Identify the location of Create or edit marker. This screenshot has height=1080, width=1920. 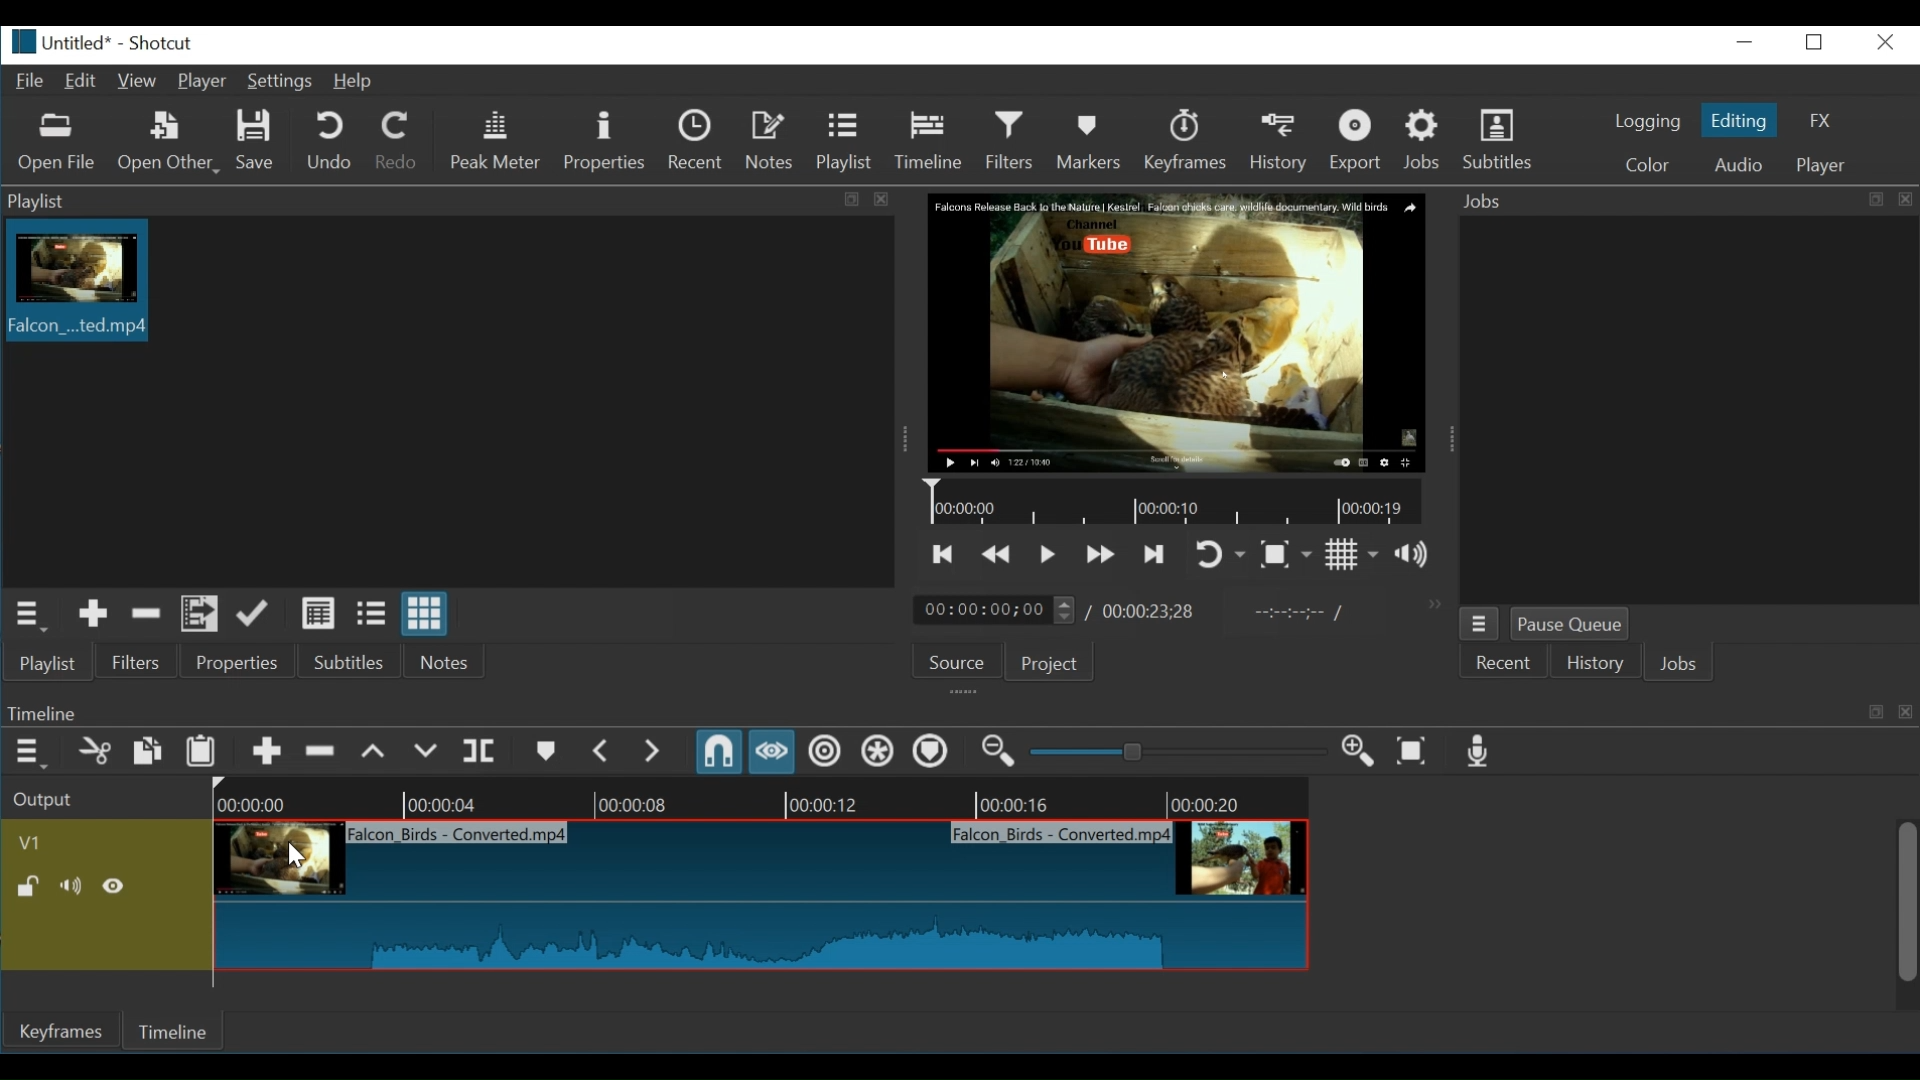
(544, 751).